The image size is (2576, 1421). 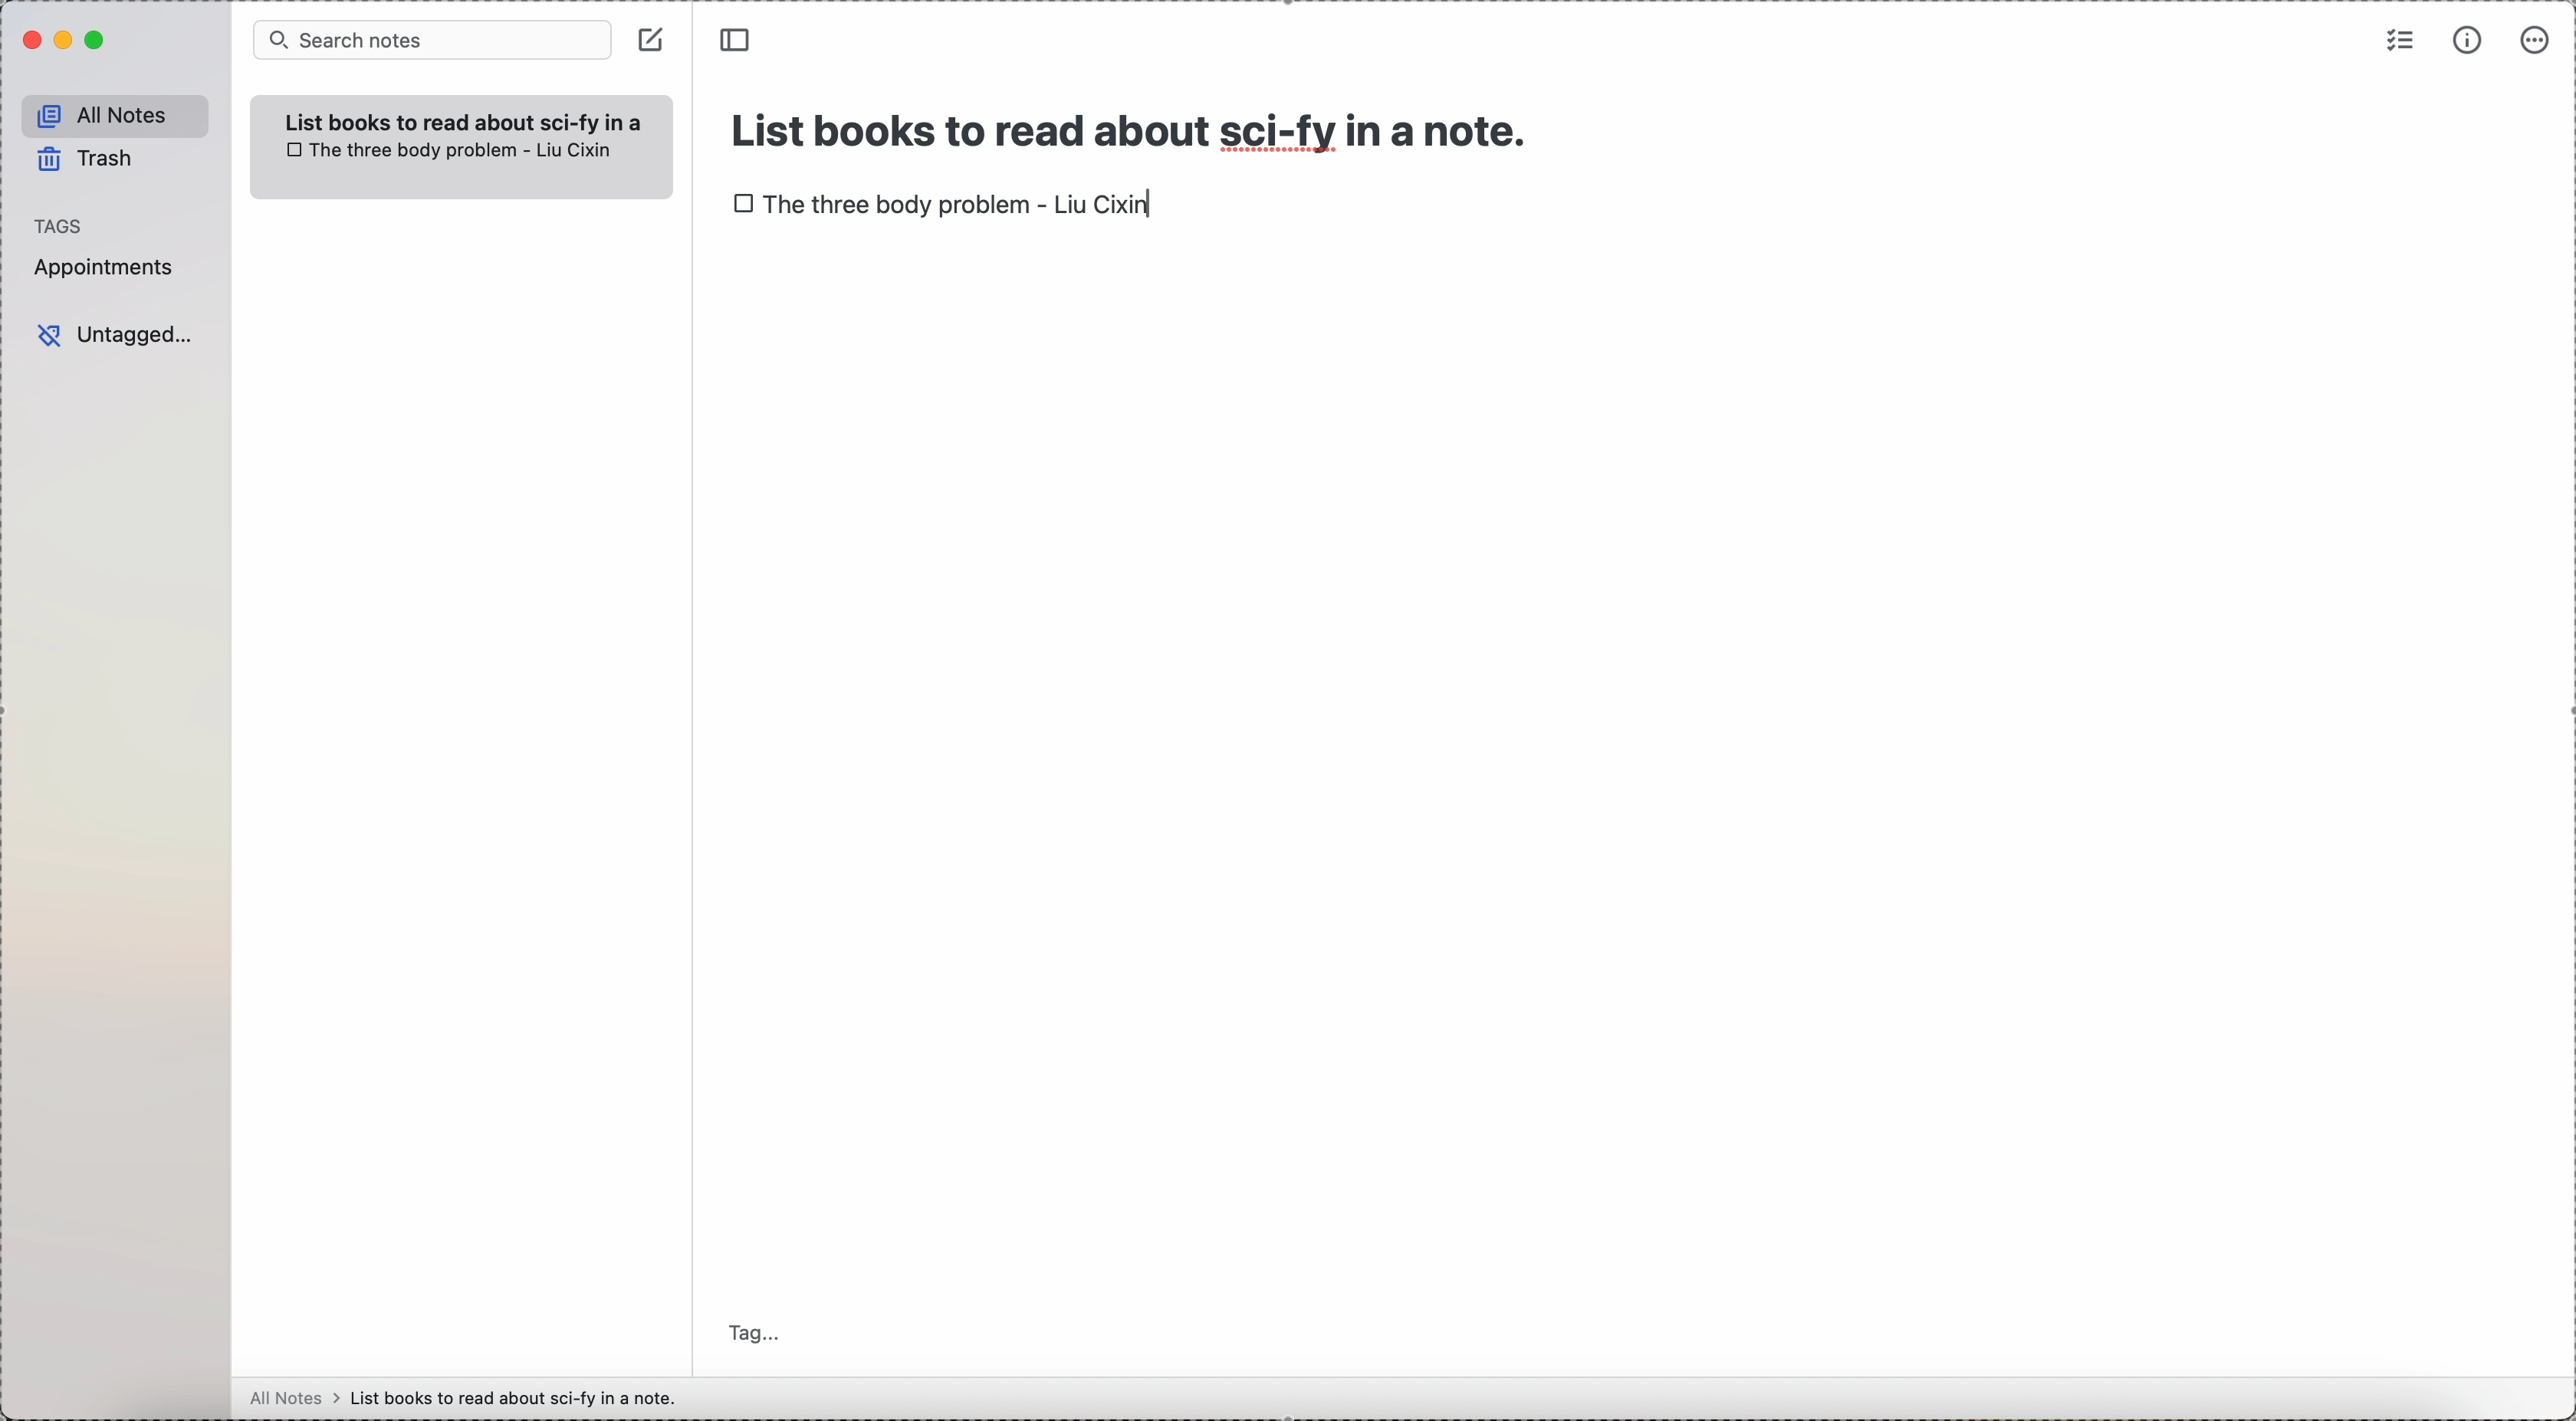 What do you see at coordinates (110, 112) in the screenshot?
I see `all notes` at bounding box center [110, 112].